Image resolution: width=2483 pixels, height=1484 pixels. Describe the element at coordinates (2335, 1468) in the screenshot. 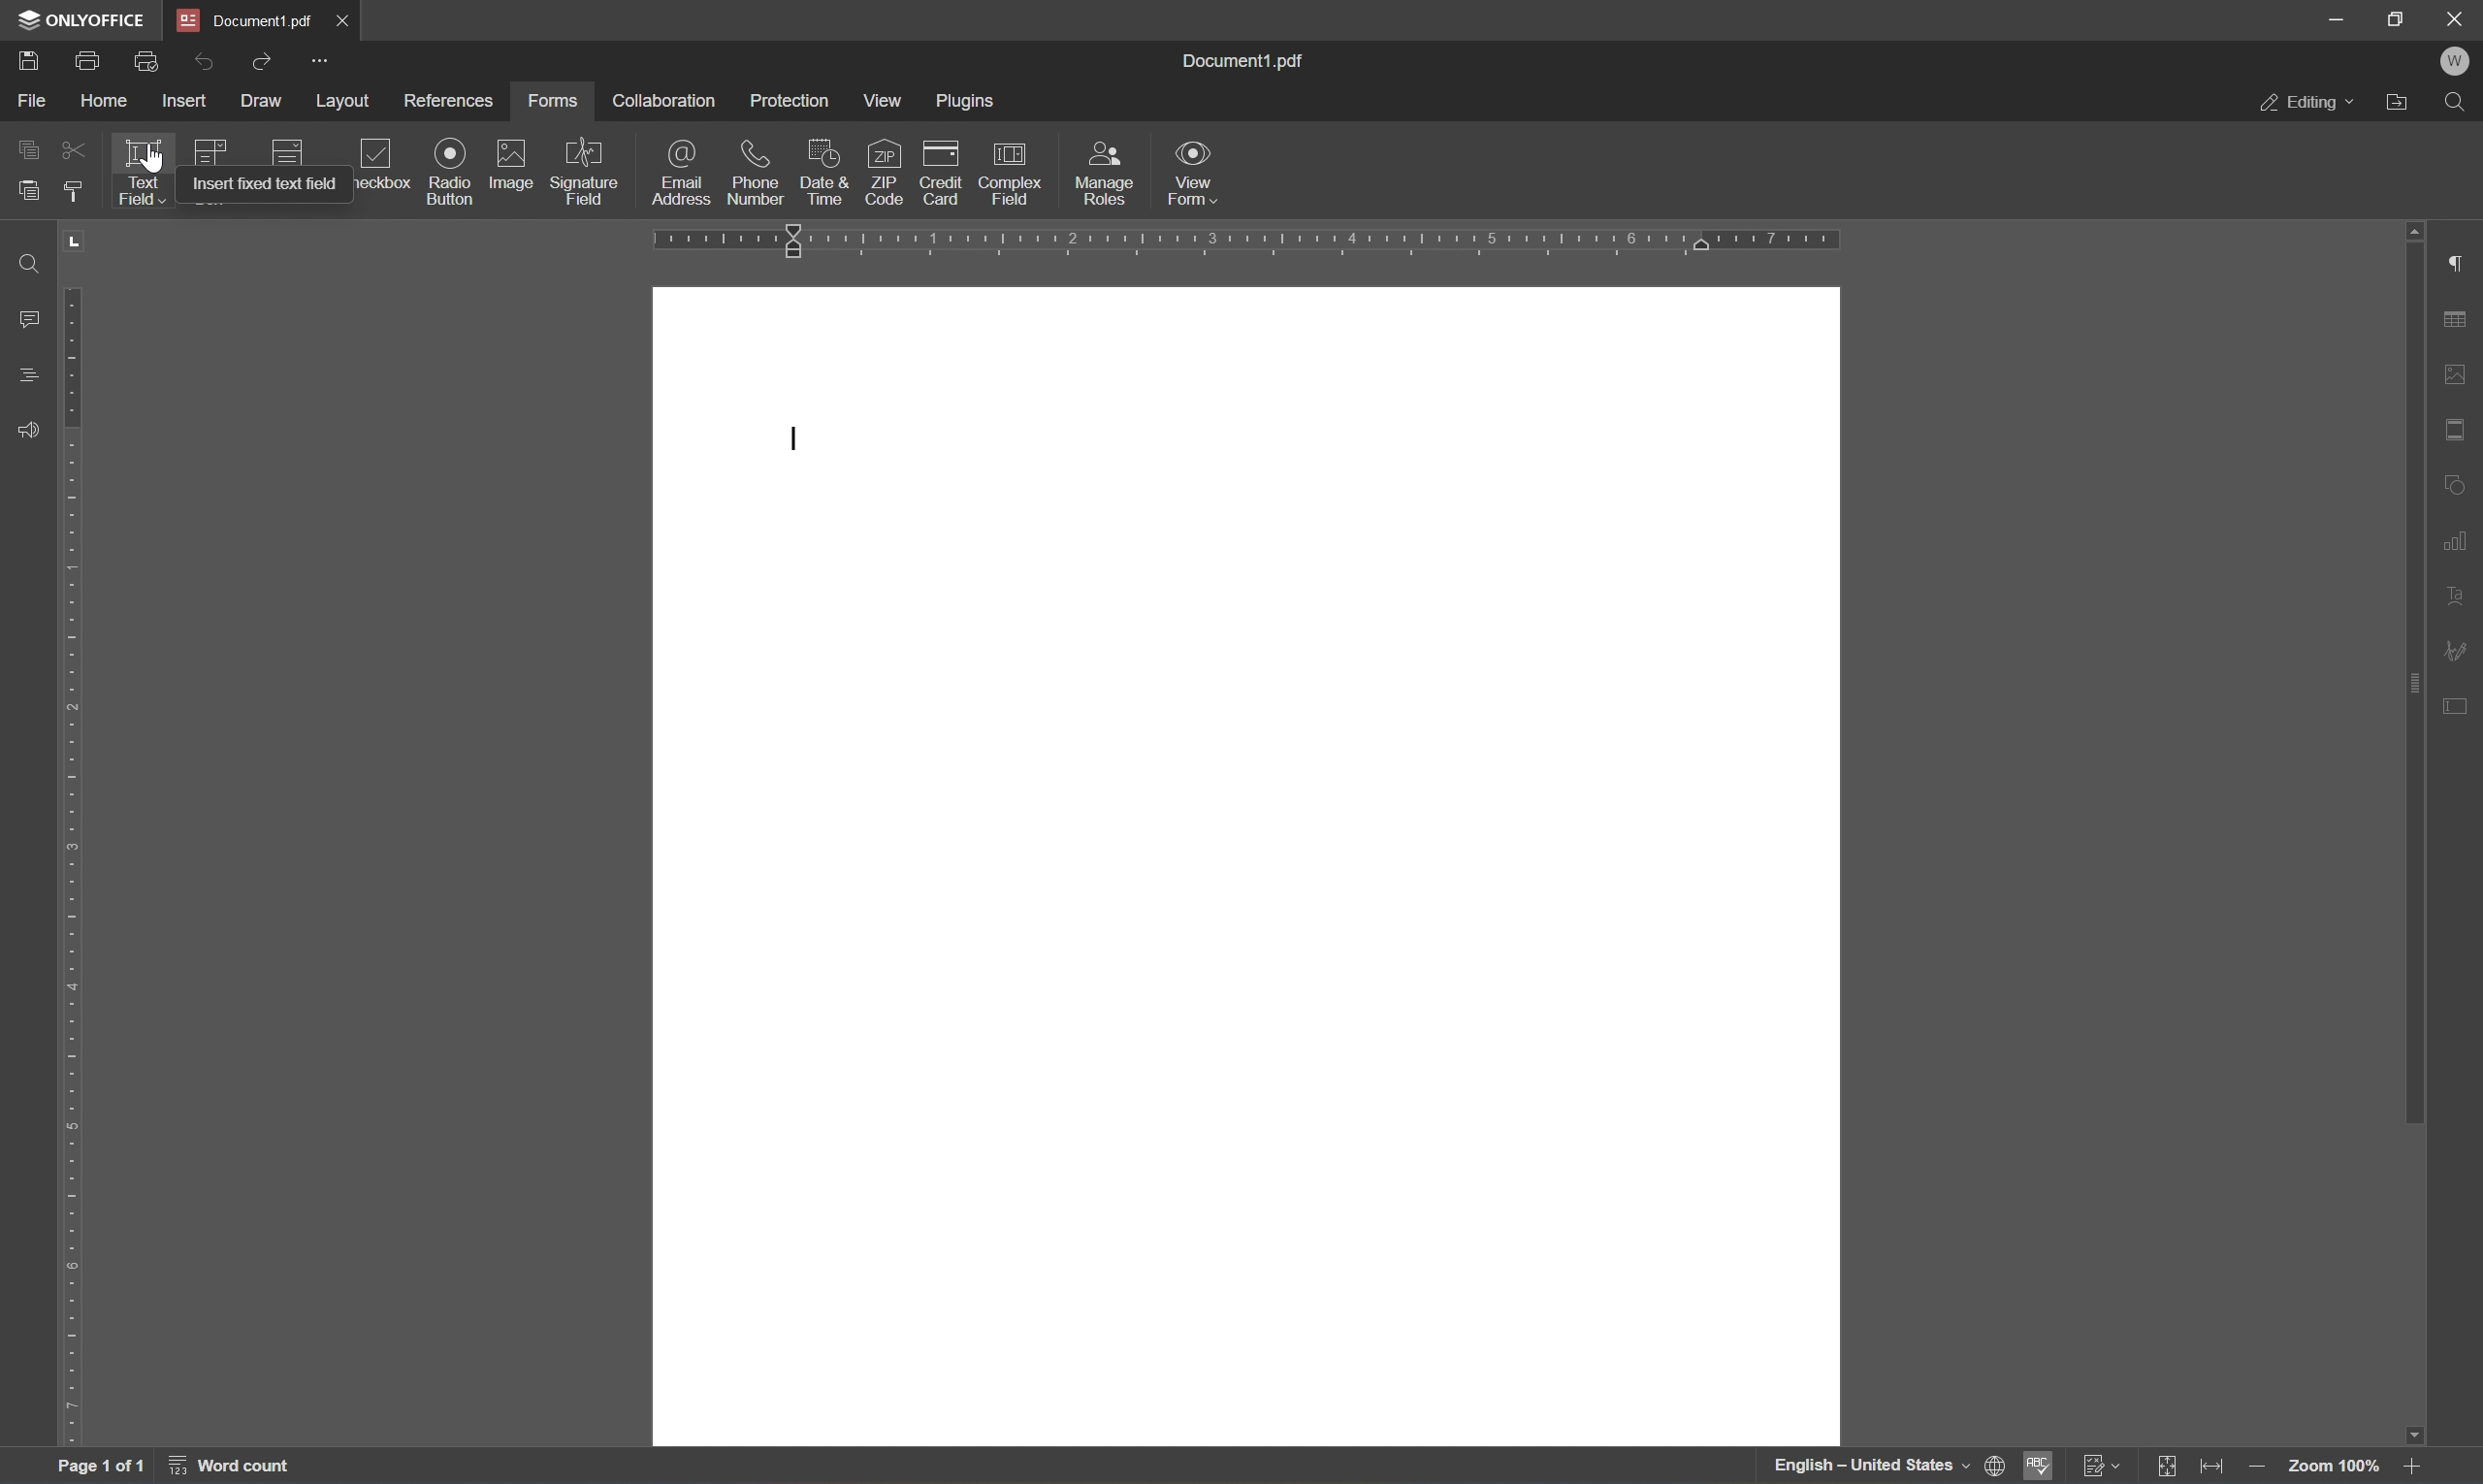

I see `zoom 100%` at that location.